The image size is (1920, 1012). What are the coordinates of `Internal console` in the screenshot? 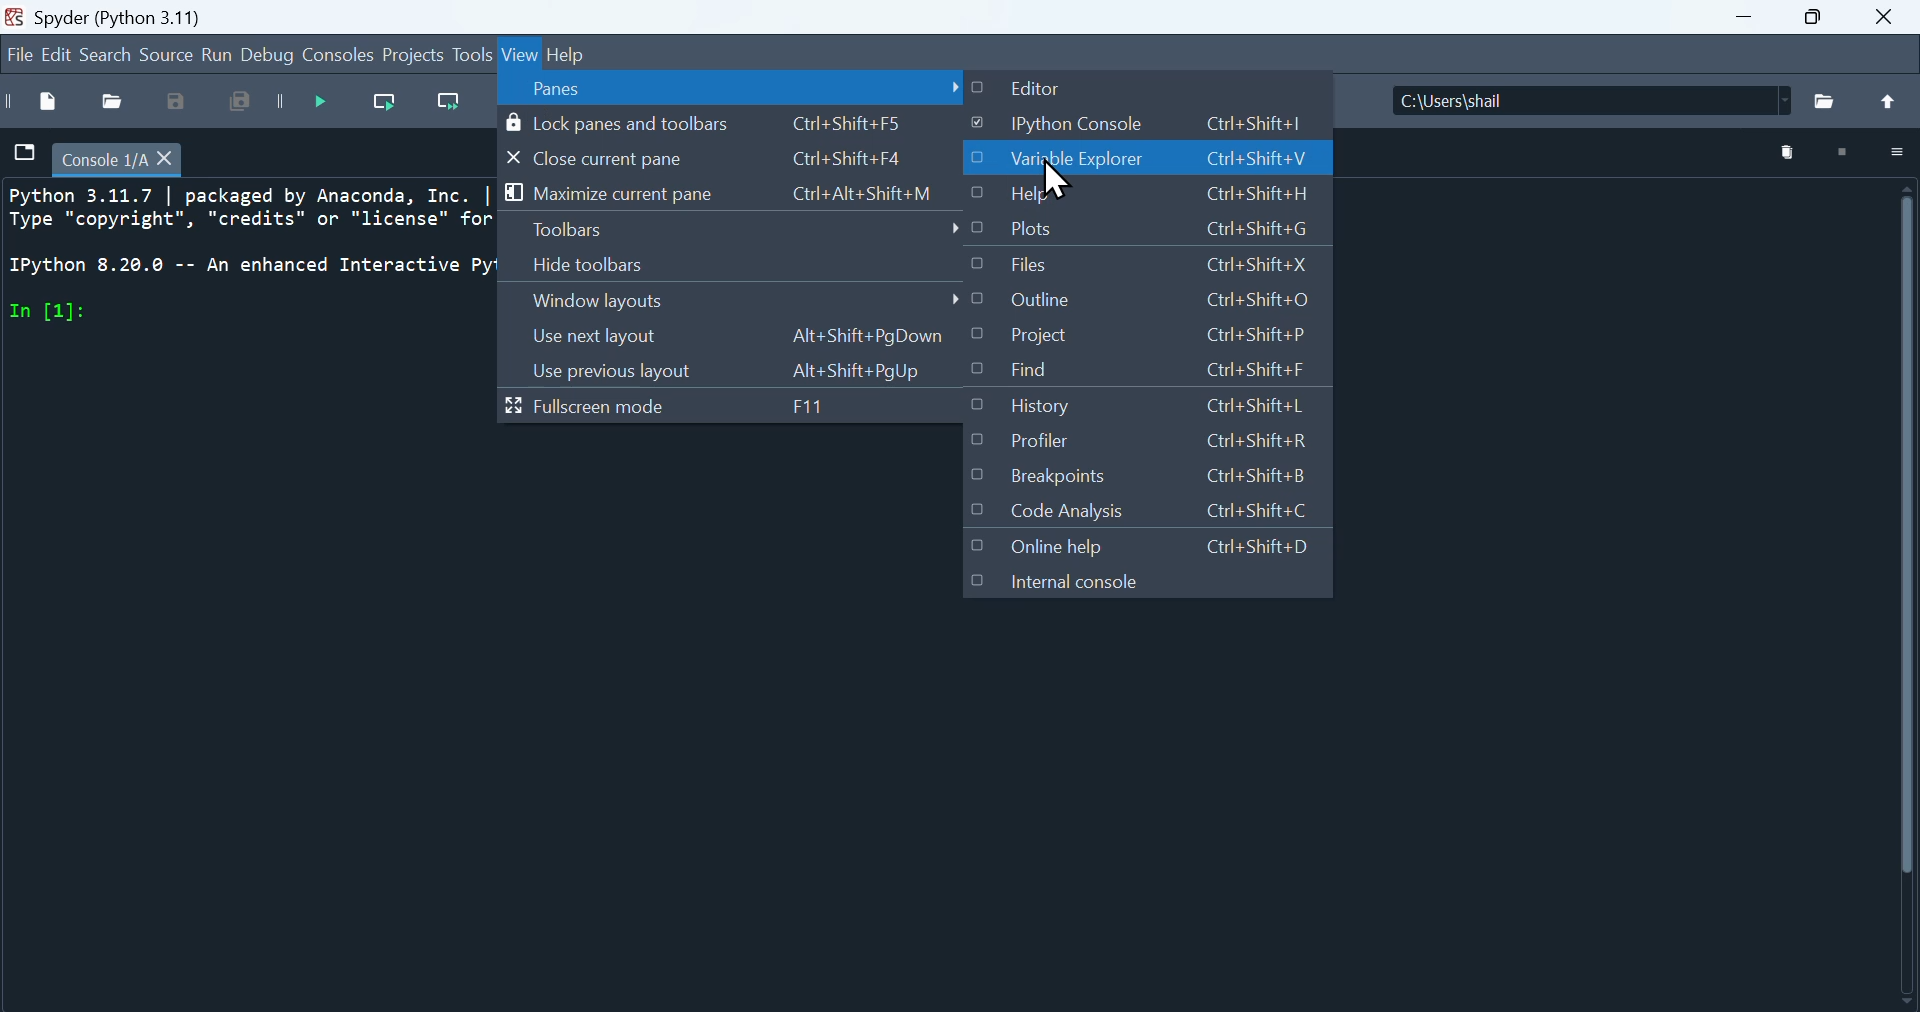 It's located at (1106, 585).